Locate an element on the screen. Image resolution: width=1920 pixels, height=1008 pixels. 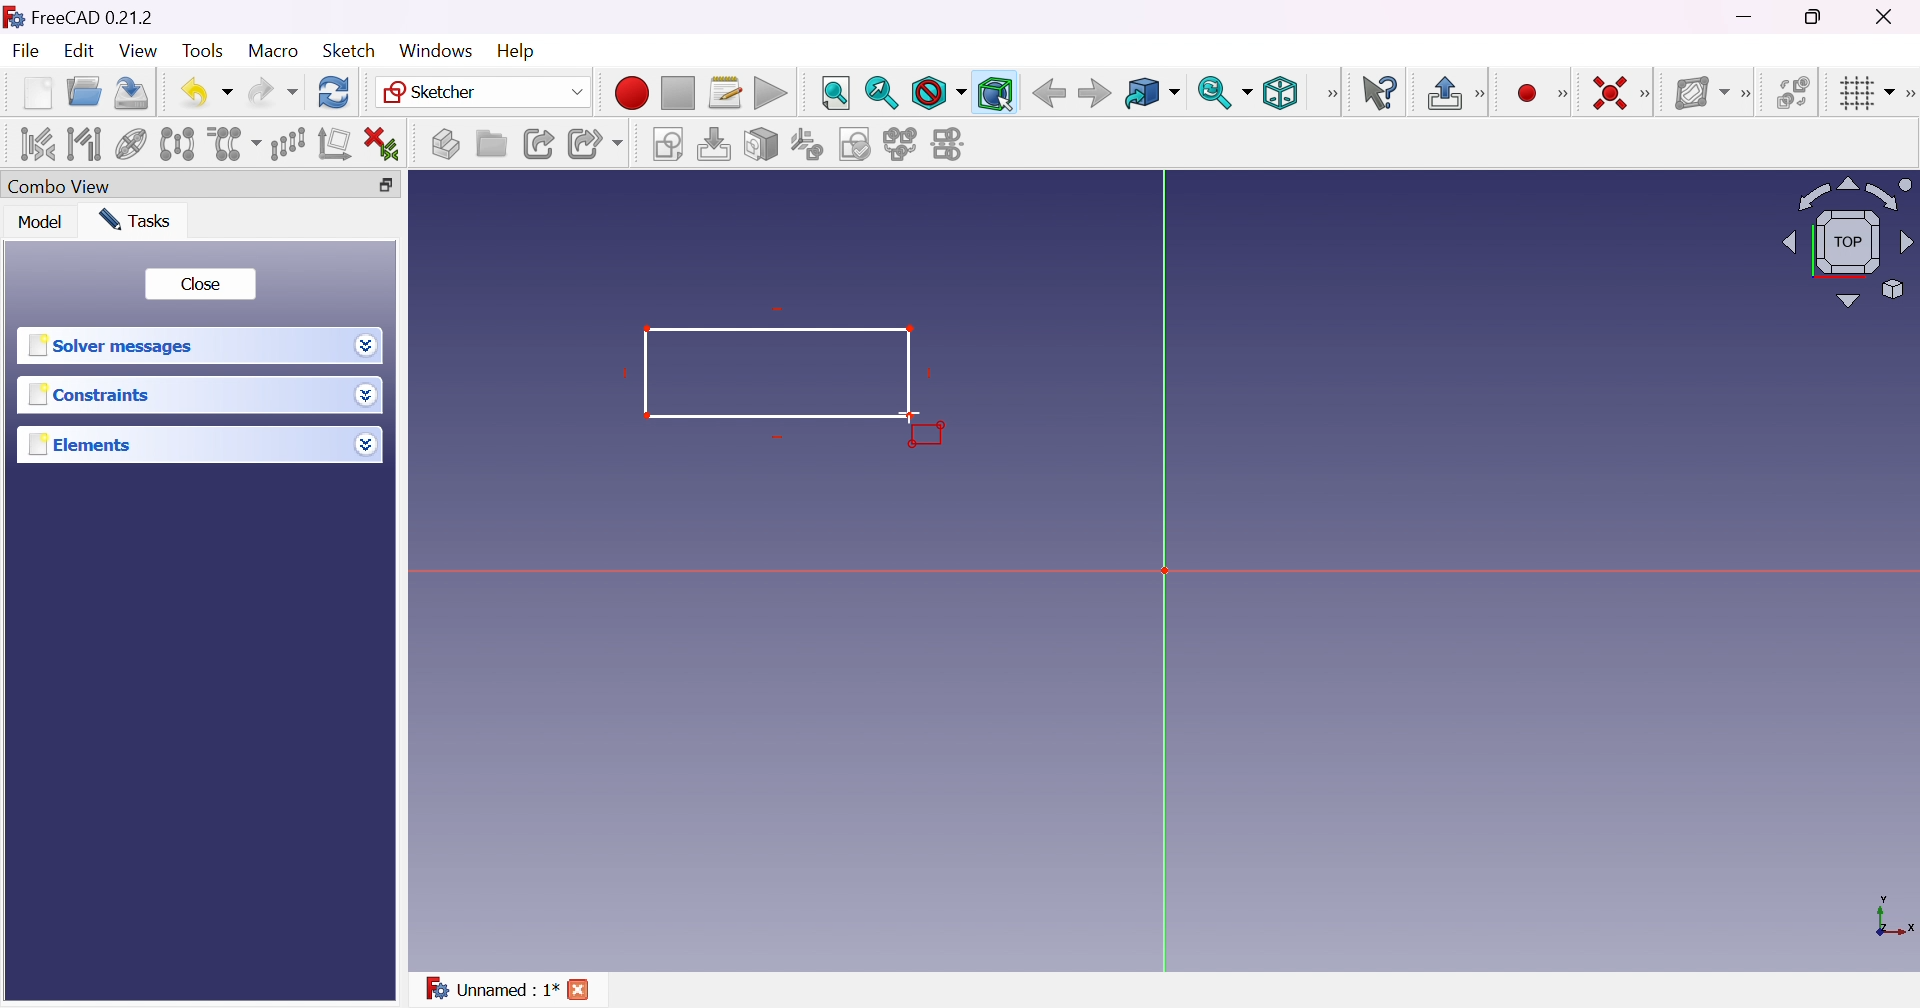
Execute macro is located at coordinates (771, 94).